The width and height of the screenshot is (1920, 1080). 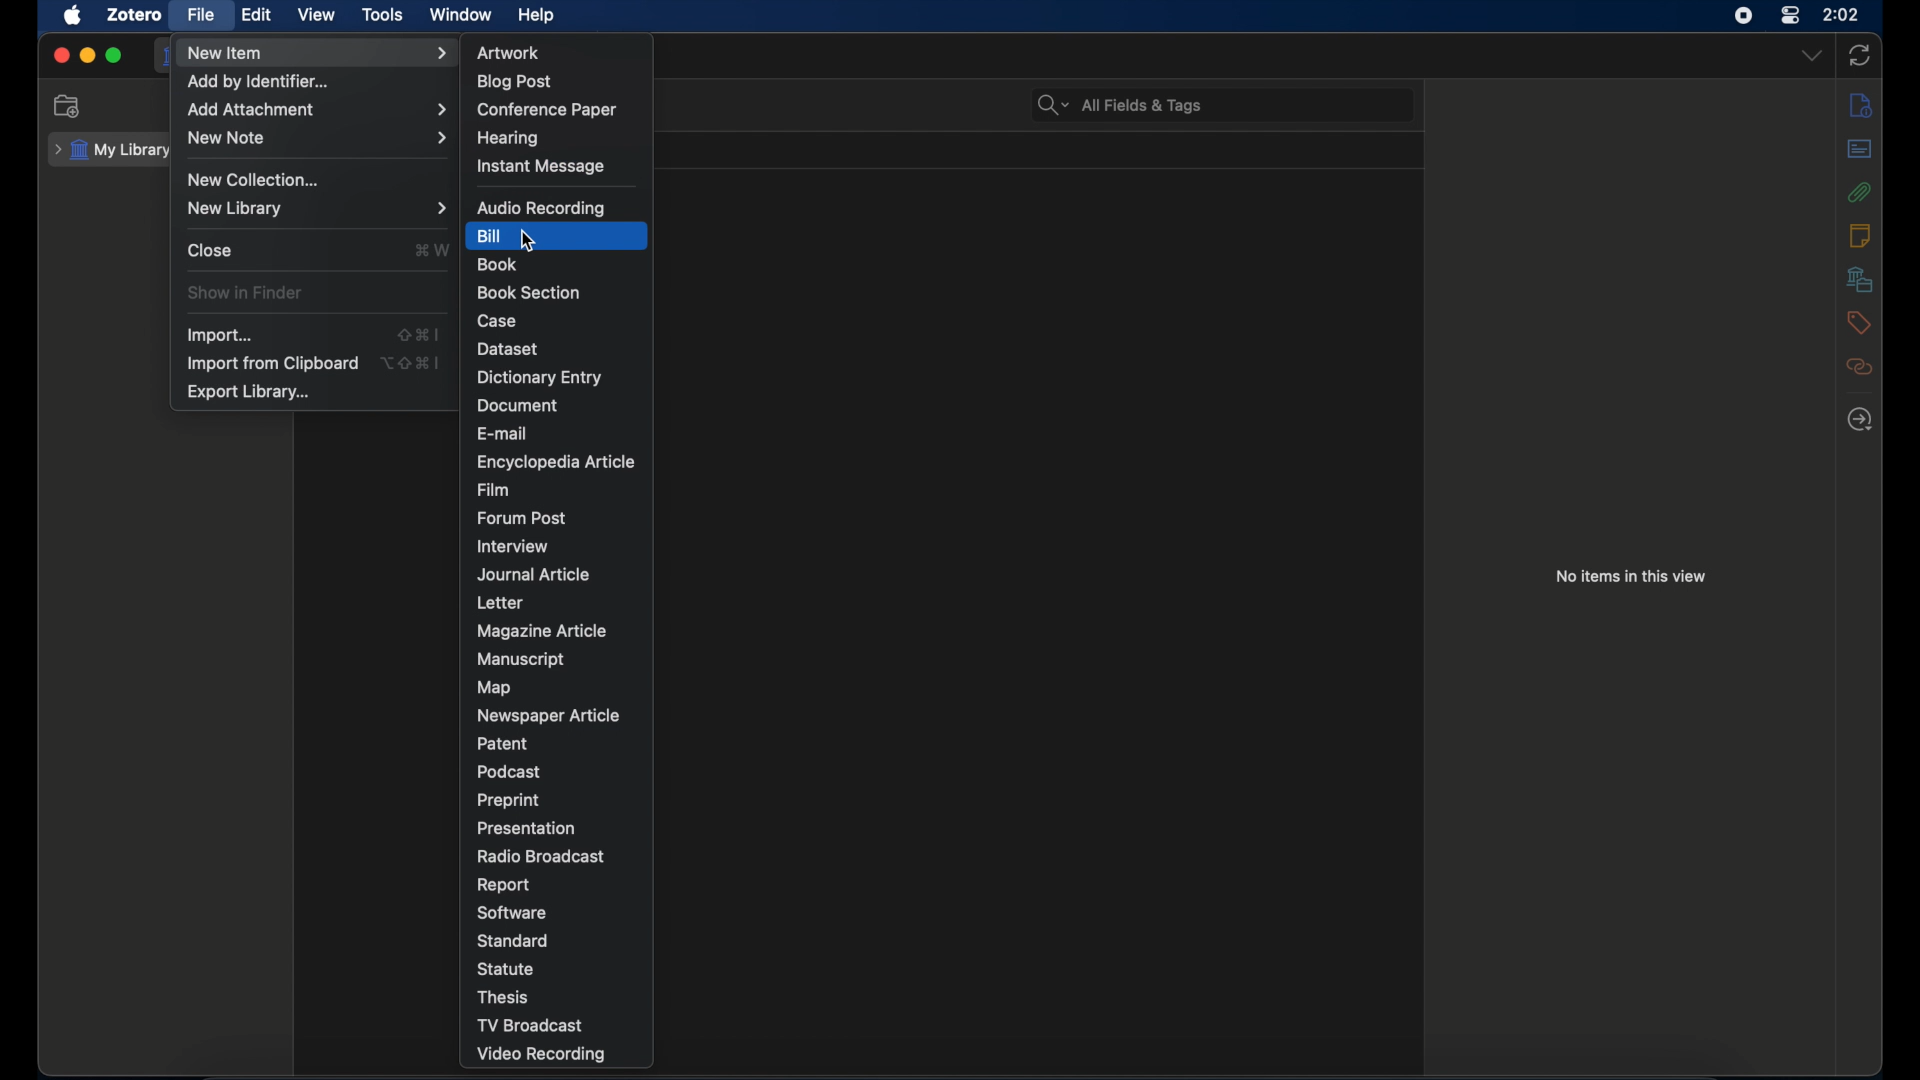 What do you see at coordinates (503, 885) in the screenshot?
I see `report` at bounding box center [503, 885].